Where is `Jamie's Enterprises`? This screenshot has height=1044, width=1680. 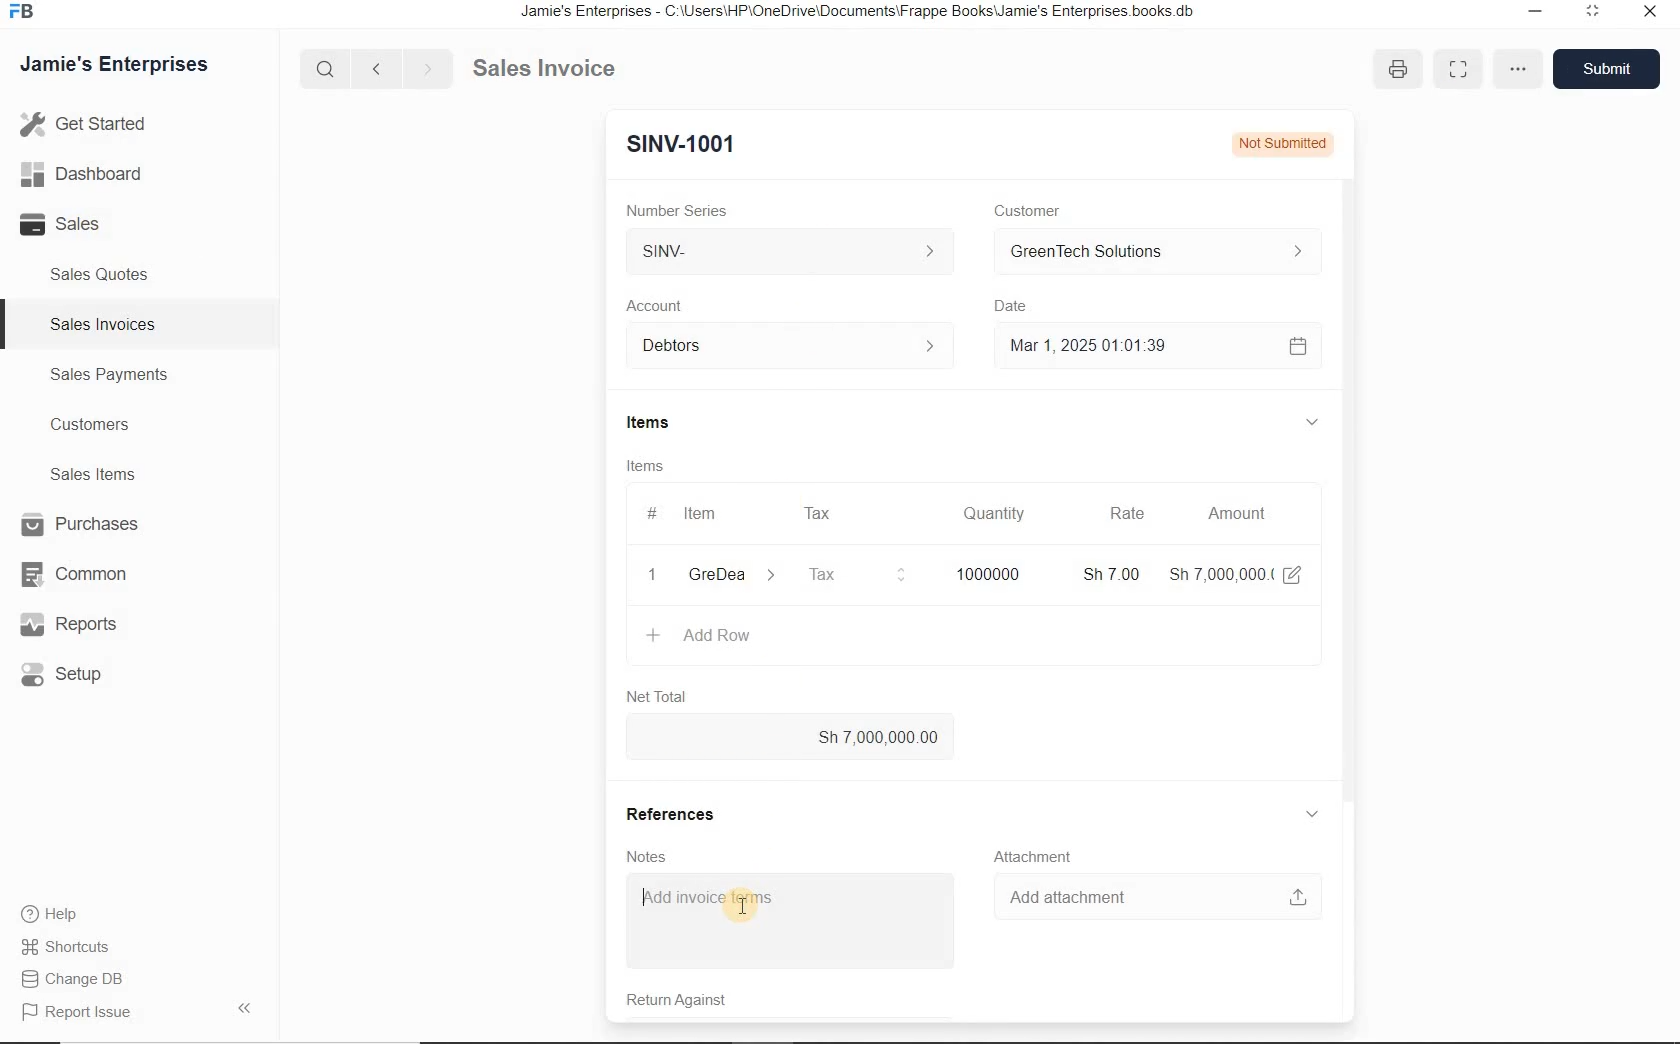 Jamie's Enterprises is located at coordinates (112, 65).